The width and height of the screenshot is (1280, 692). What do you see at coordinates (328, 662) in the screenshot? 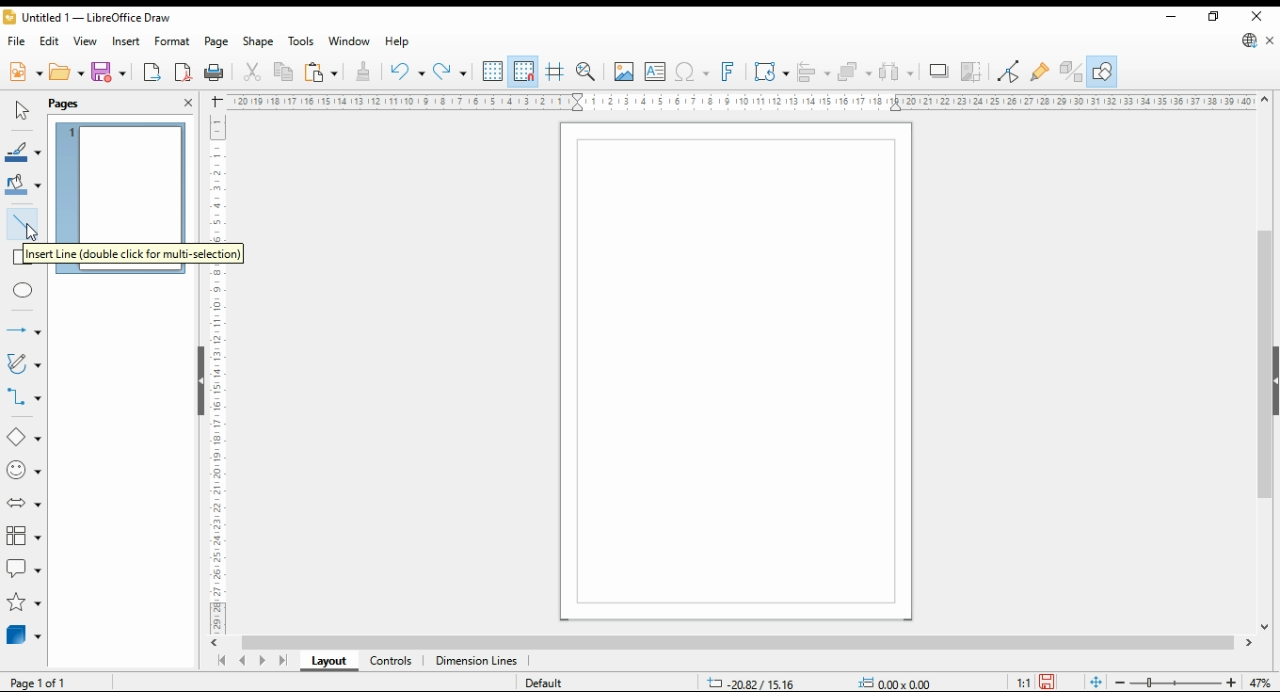
I see `layout` at bounding box center [328, 662].